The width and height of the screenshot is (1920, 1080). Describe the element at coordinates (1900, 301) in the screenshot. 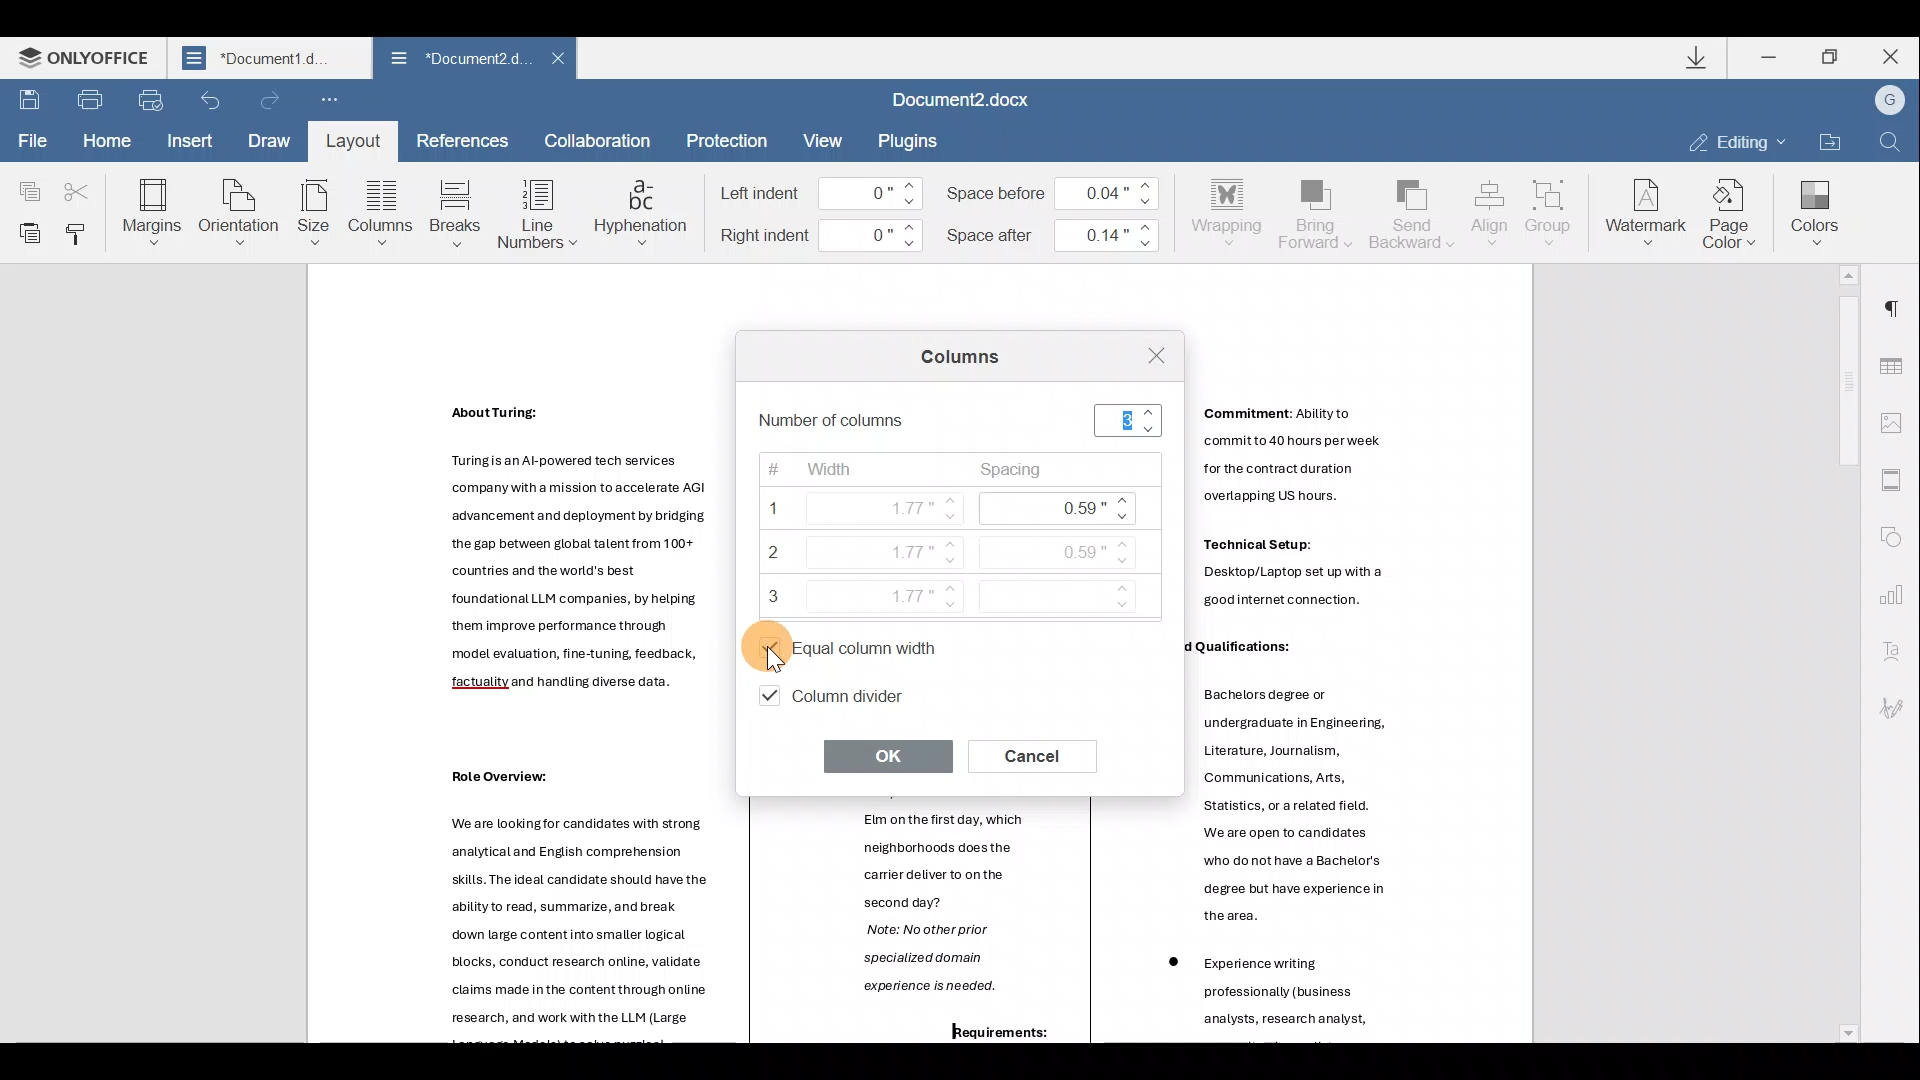

I see `Paragraph settings` at that location.